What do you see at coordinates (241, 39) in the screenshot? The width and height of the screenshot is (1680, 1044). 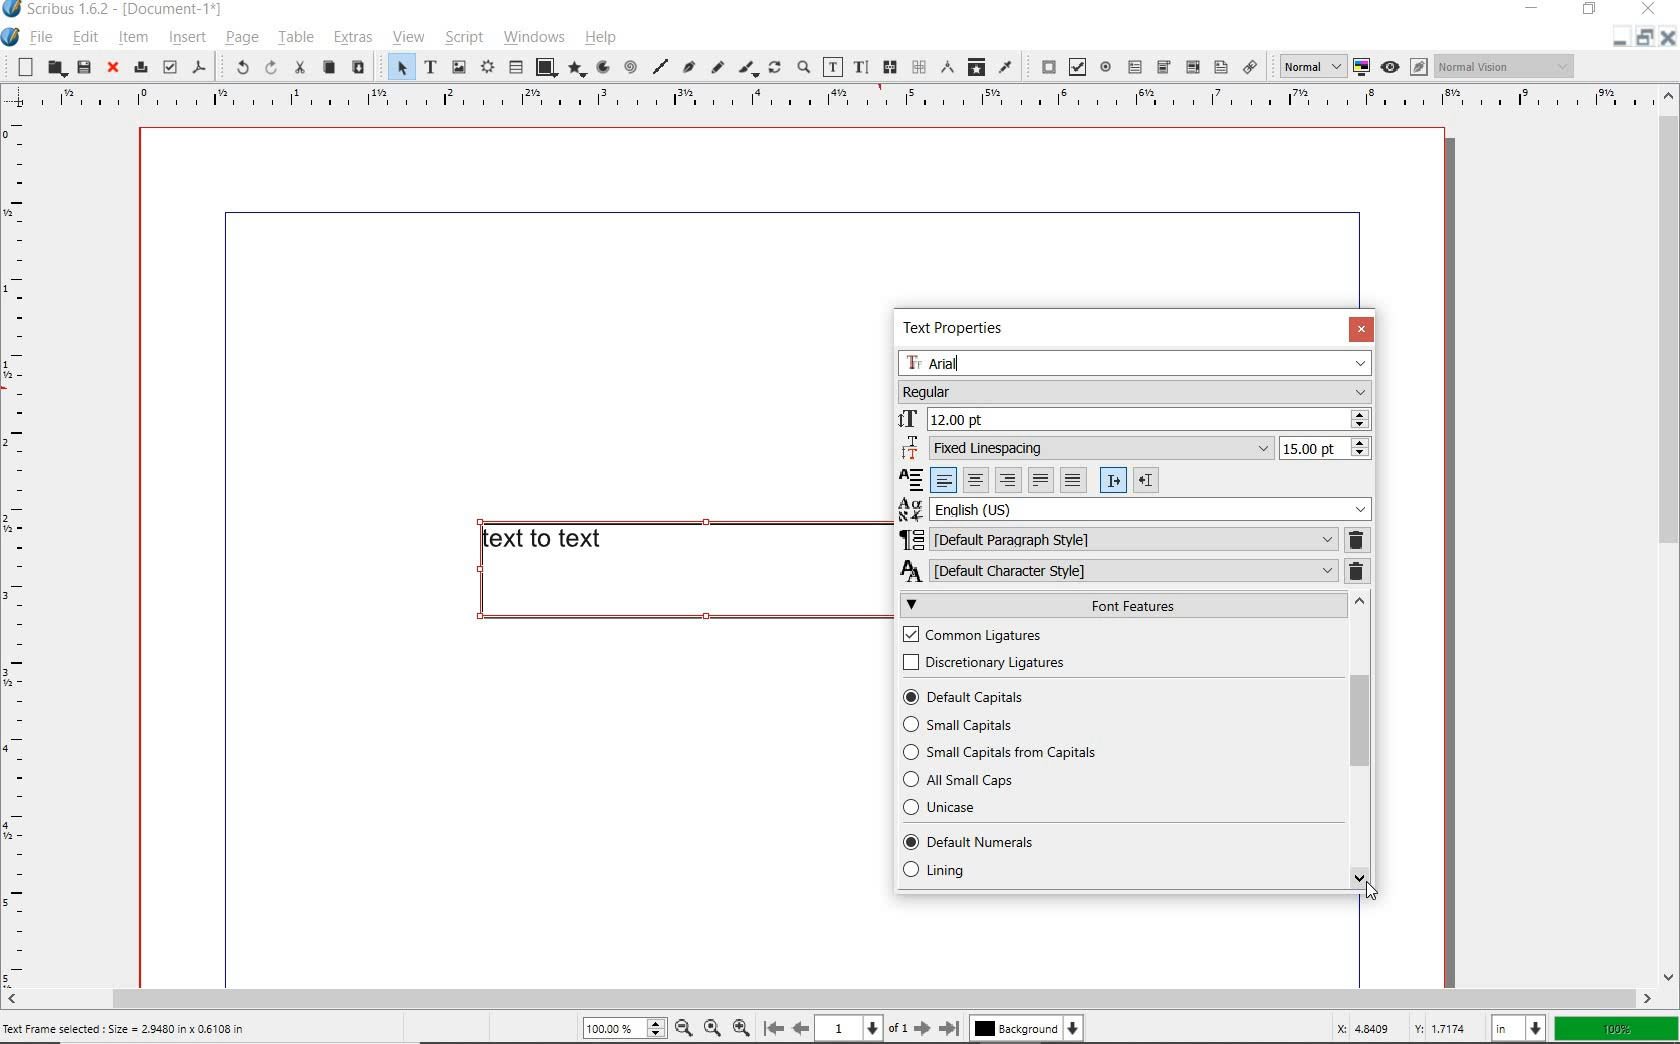 I see `page` at bounding box center [241, 39].